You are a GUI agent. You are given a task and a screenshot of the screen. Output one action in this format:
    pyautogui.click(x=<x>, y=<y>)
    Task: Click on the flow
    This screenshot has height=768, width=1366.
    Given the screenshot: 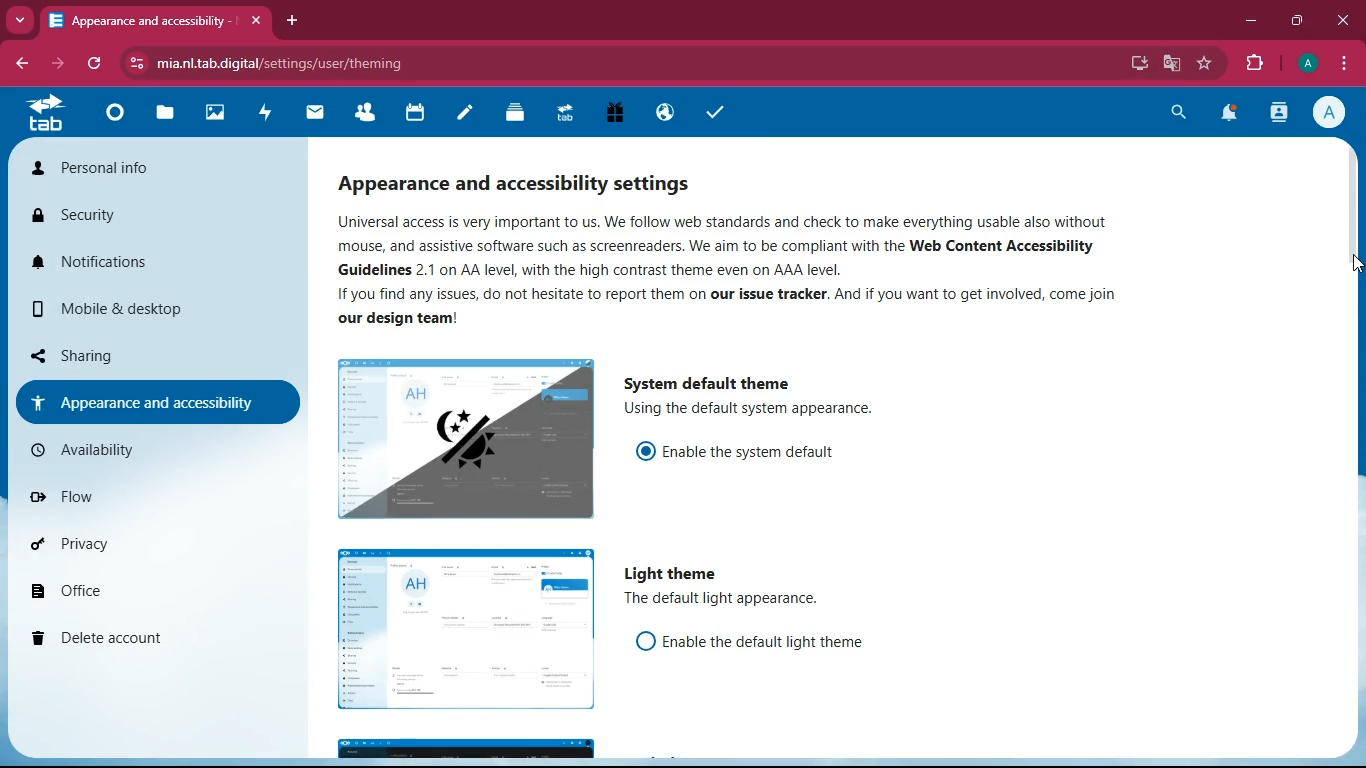 What is the action you would take?
    pyautogui.click(x=120, y=493)
    